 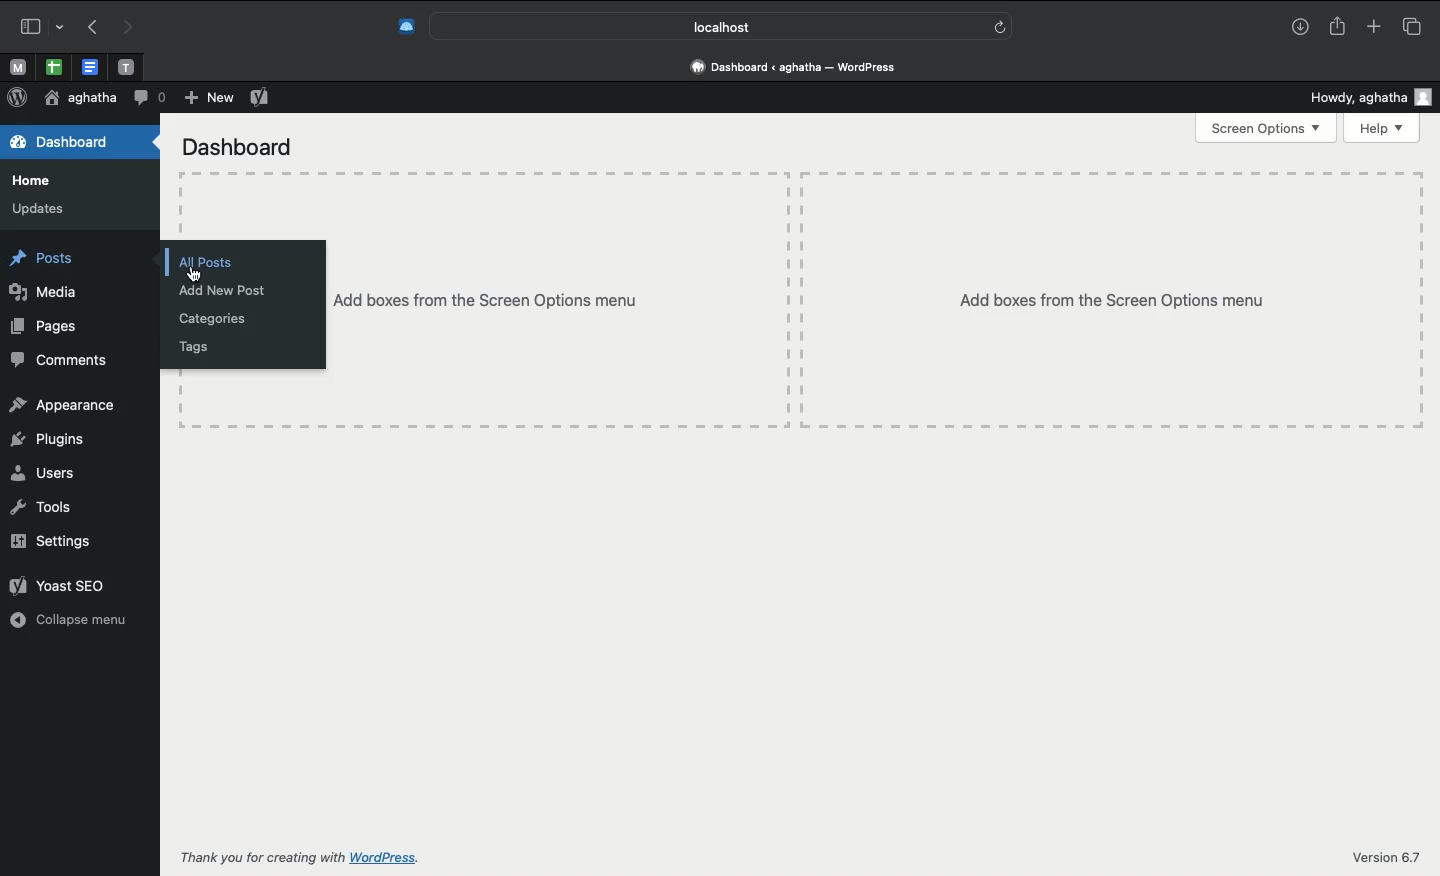 I want to click on Help, so click(x=1382, y=129).